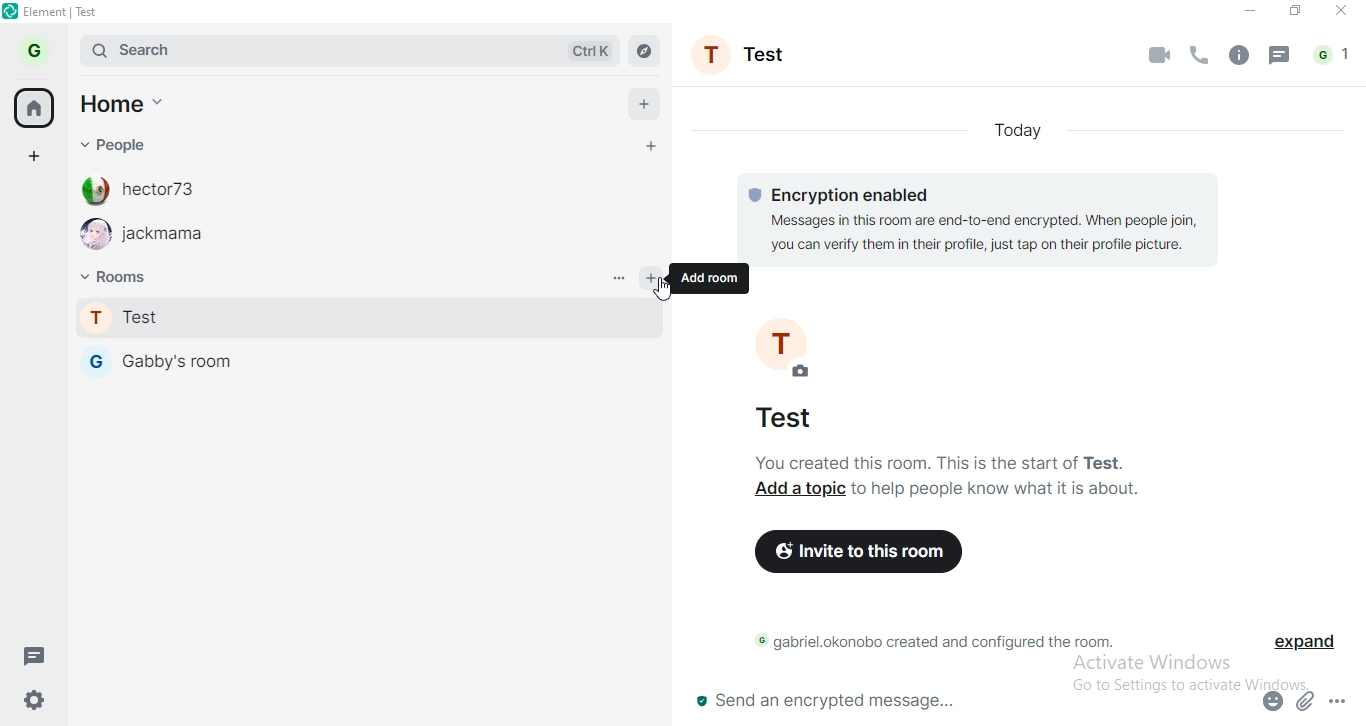 The height and width of the screenshot is (726, 1366). What do you see at coordinates (1333, 53) in the screenshot?
I see `notification` at bounding box center [1333, 53].